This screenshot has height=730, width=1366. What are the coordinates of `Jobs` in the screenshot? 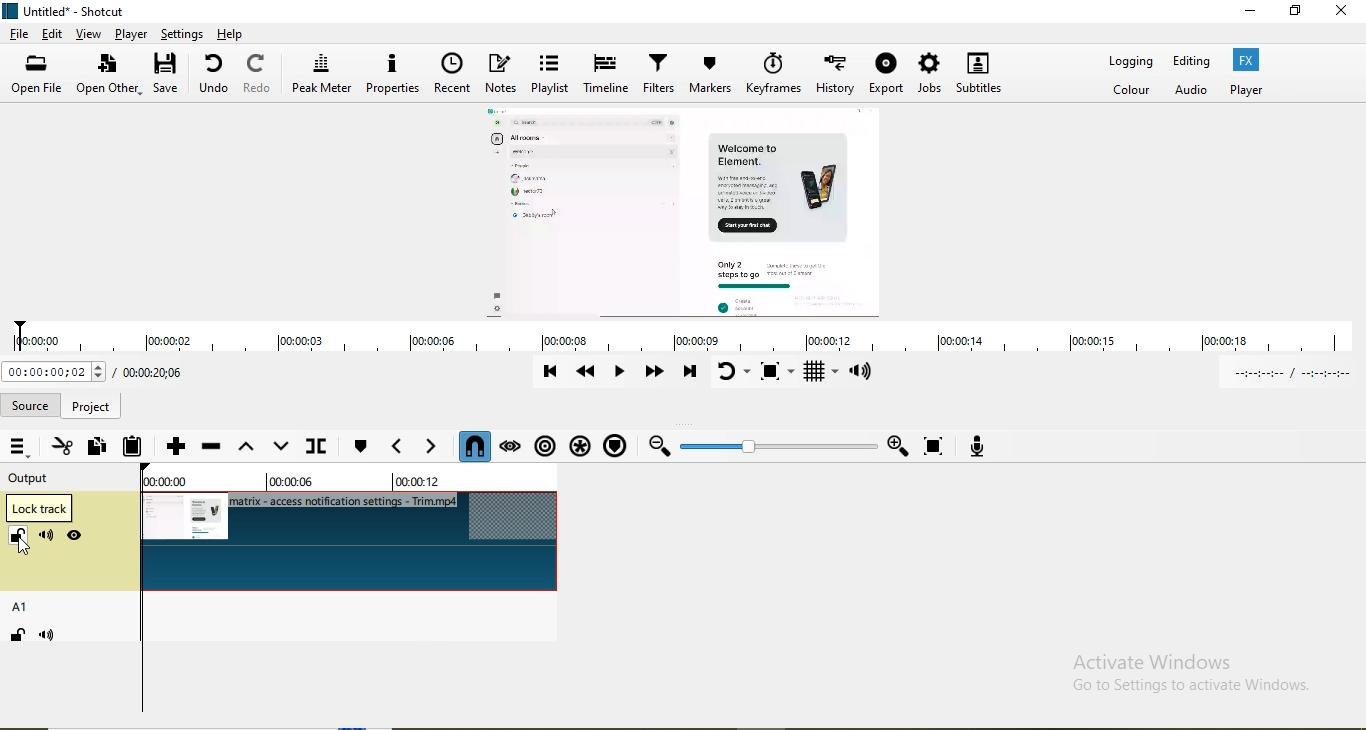 It's located at (932, 77).